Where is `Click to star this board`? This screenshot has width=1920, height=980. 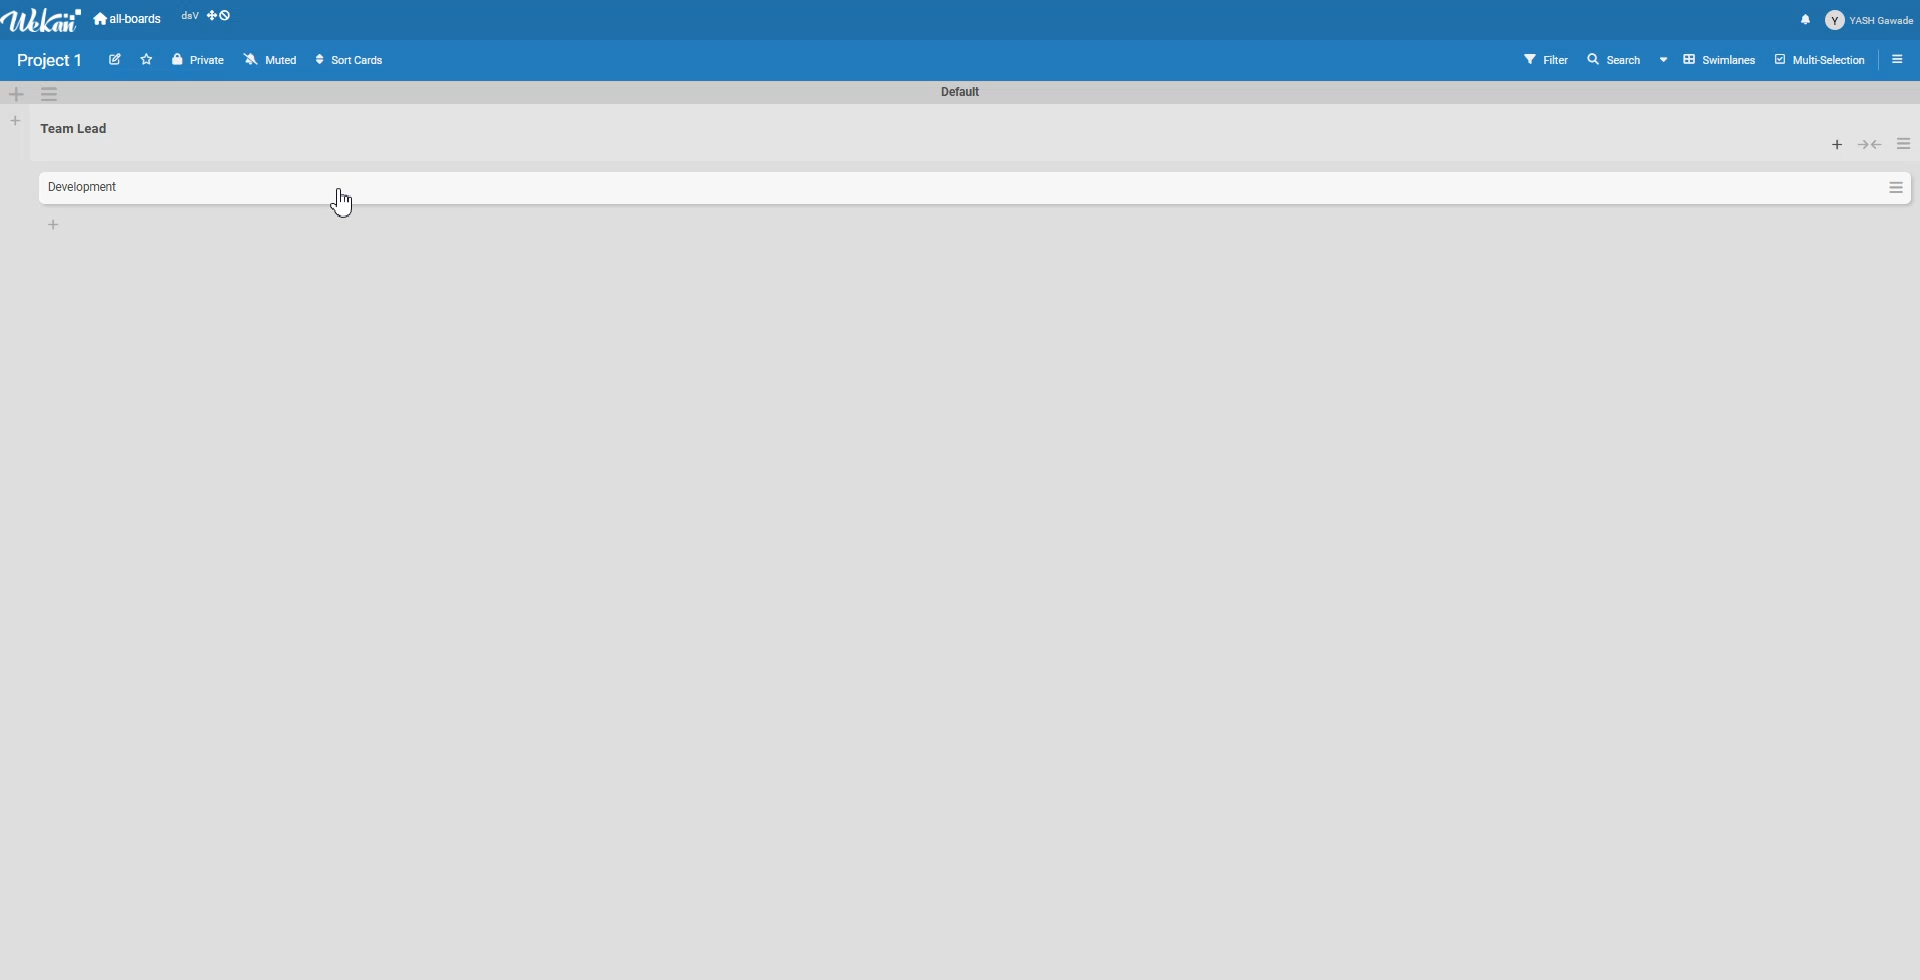 Click to star this board is located at coordinates (147, 59).